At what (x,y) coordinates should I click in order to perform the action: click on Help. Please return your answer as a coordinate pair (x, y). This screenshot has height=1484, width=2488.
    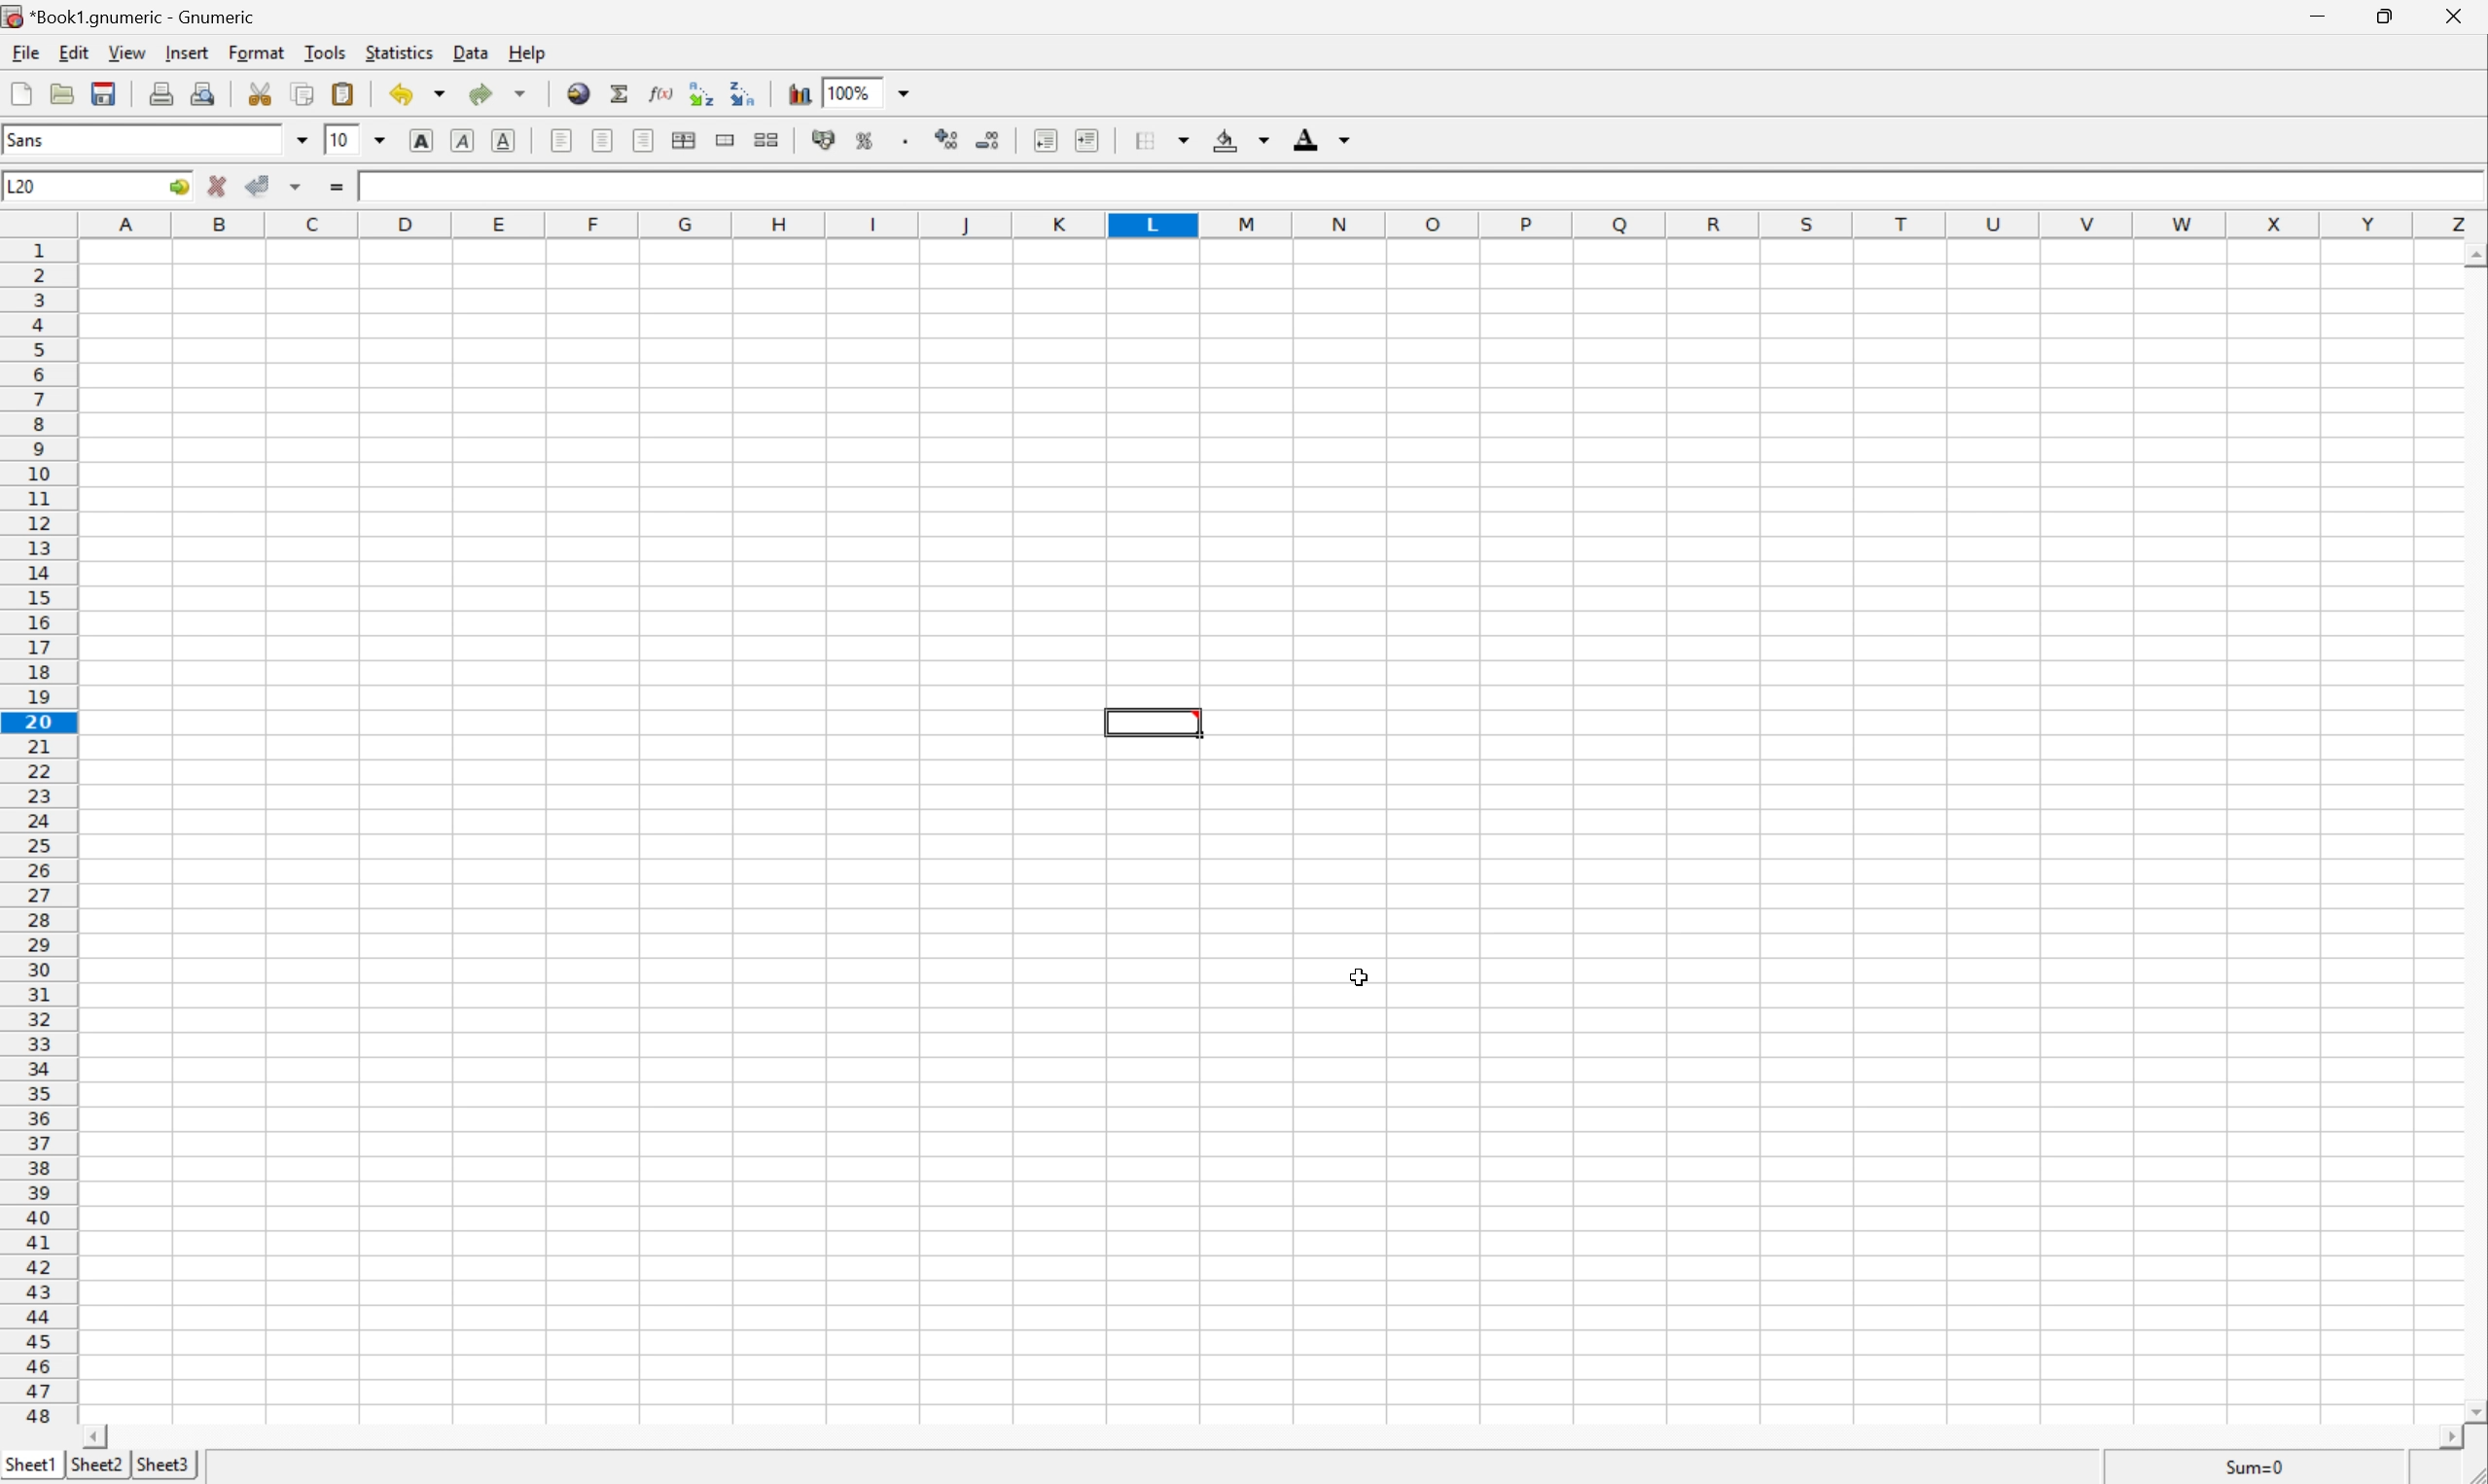
    Looking at the image, I should click on (527, 53).